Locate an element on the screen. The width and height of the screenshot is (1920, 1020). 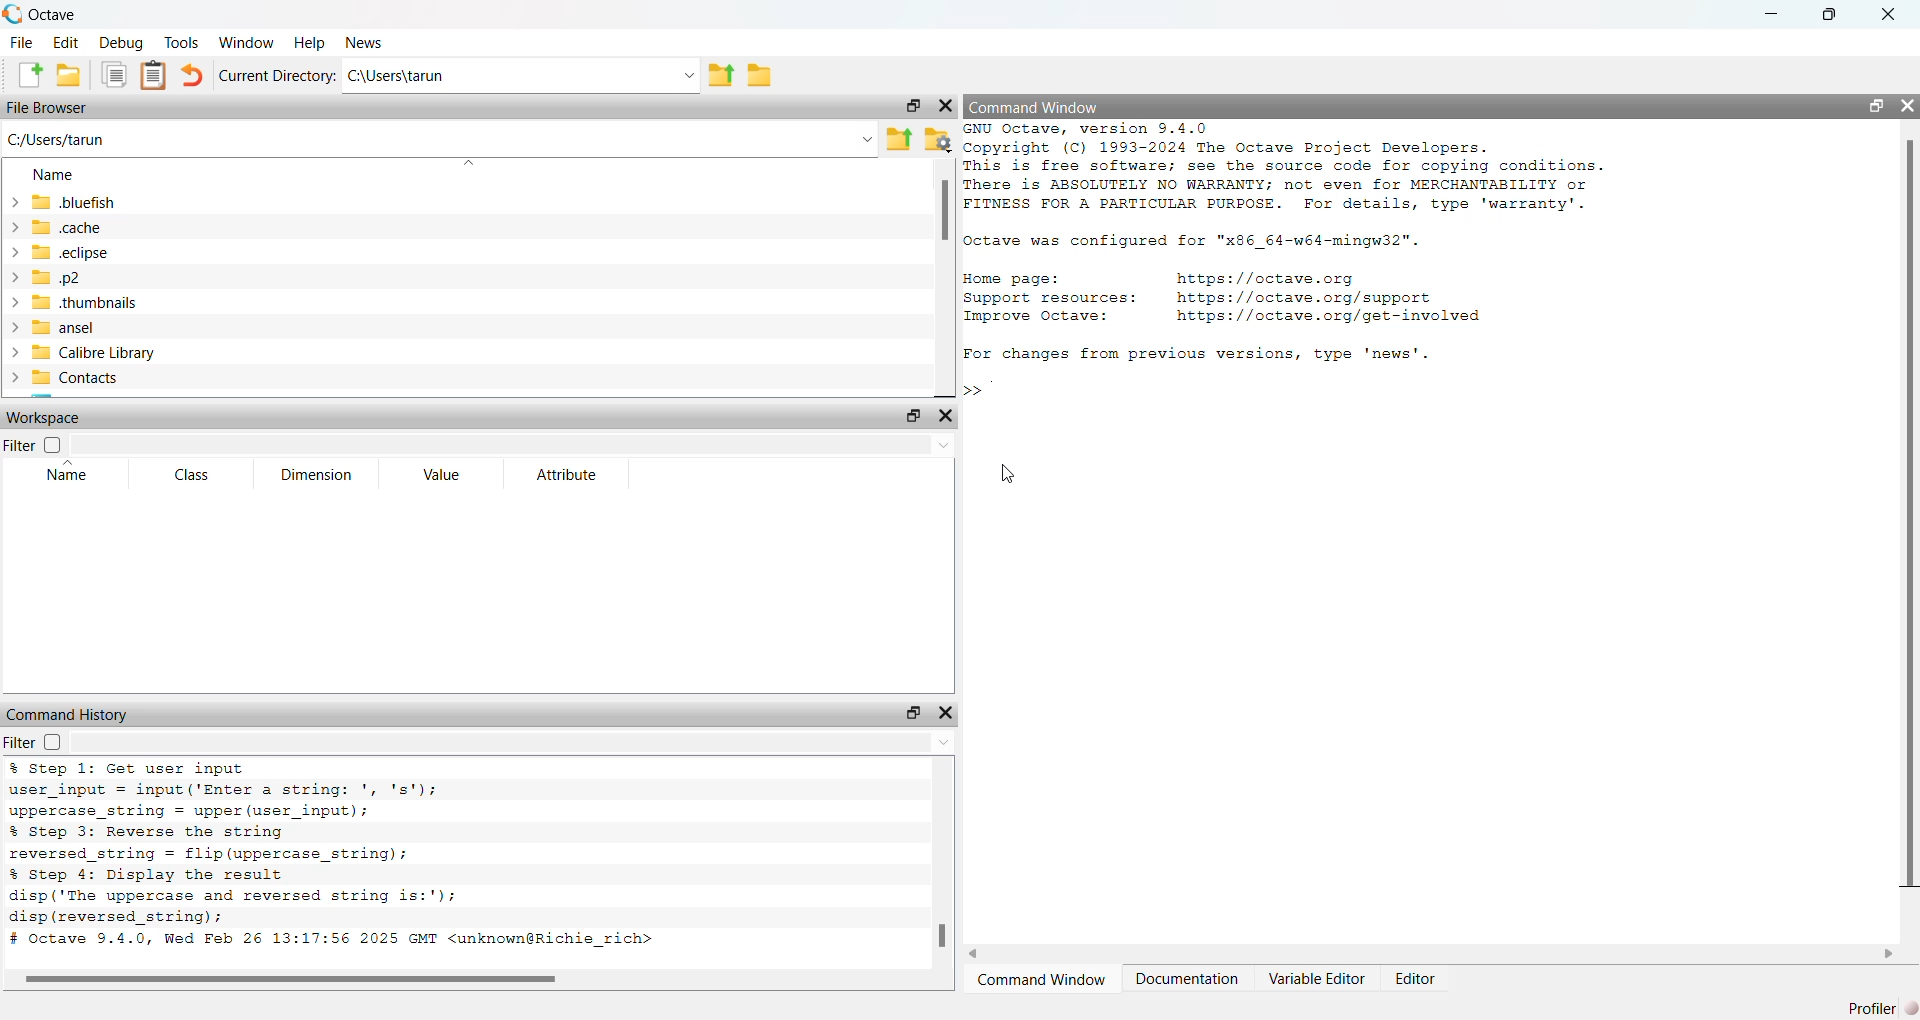
filter input field is located at coordinates (520, 448).